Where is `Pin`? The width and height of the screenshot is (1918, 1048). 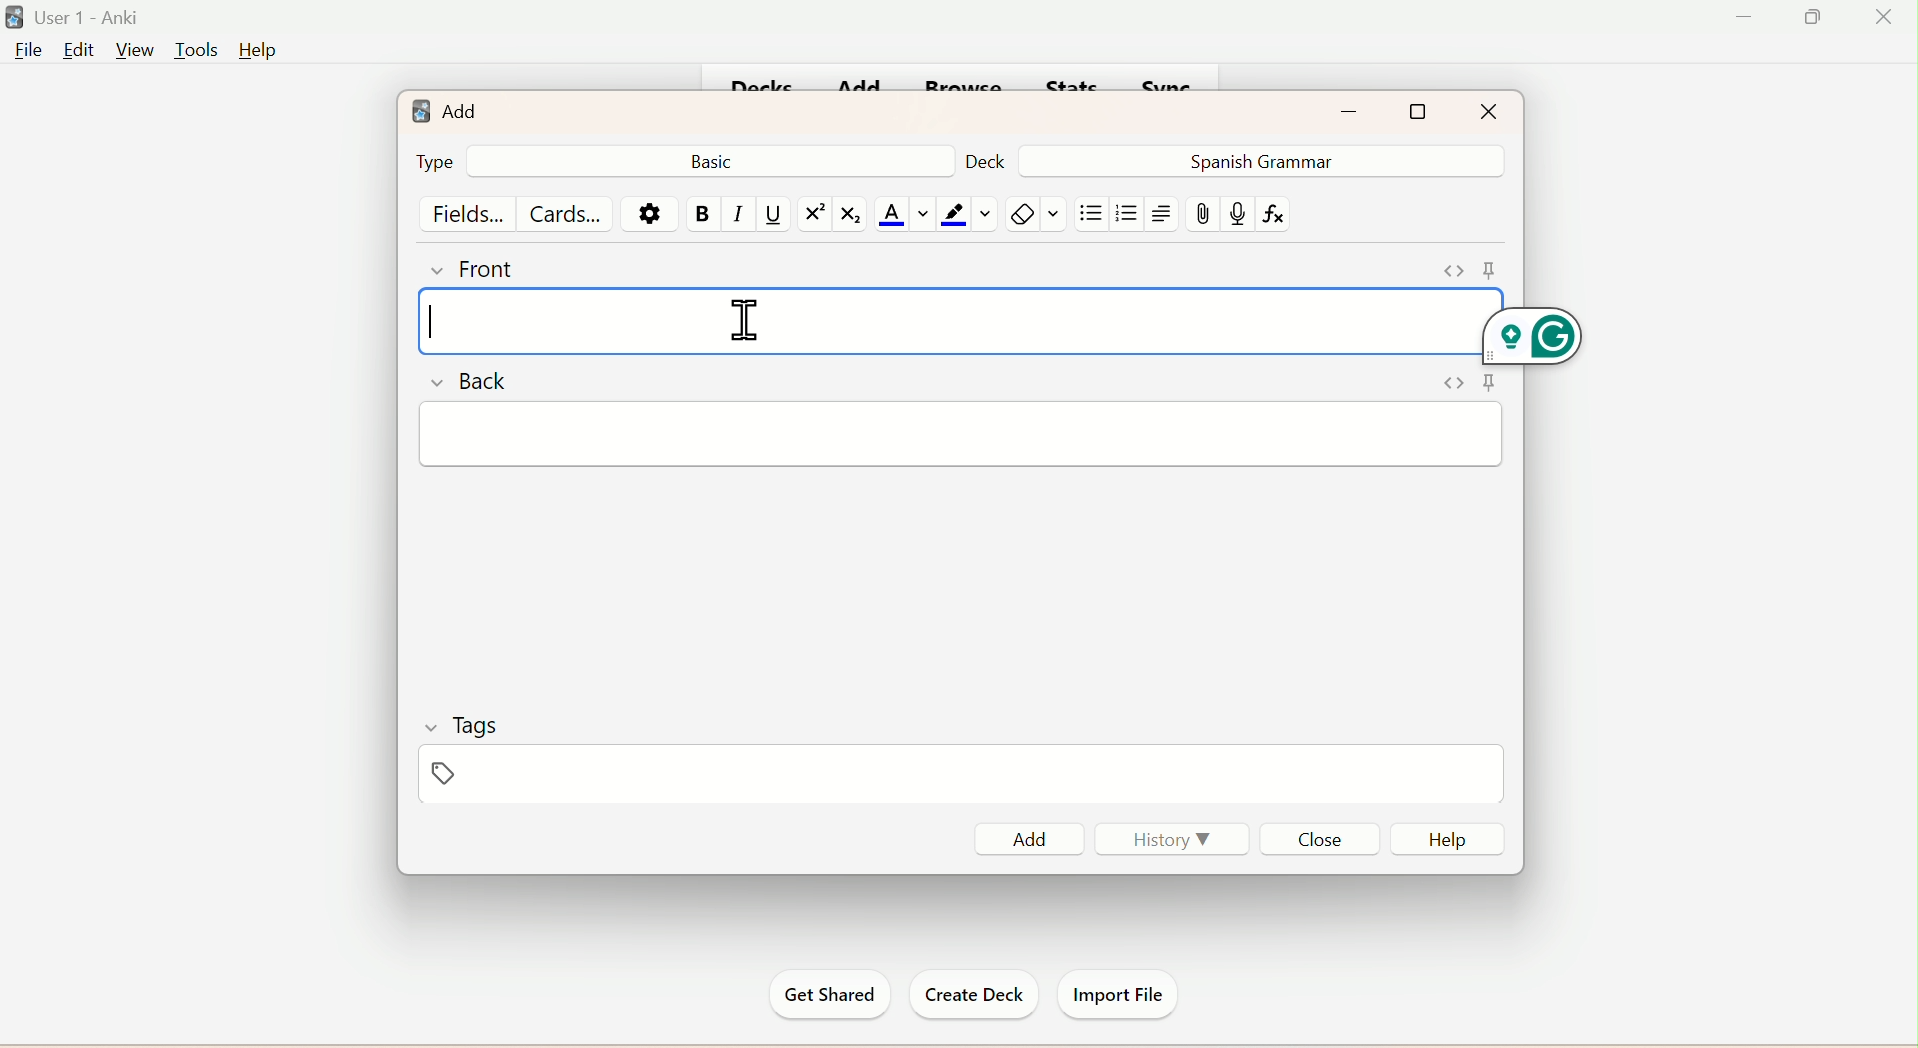
Pin is located at coordinates (1462, 267).